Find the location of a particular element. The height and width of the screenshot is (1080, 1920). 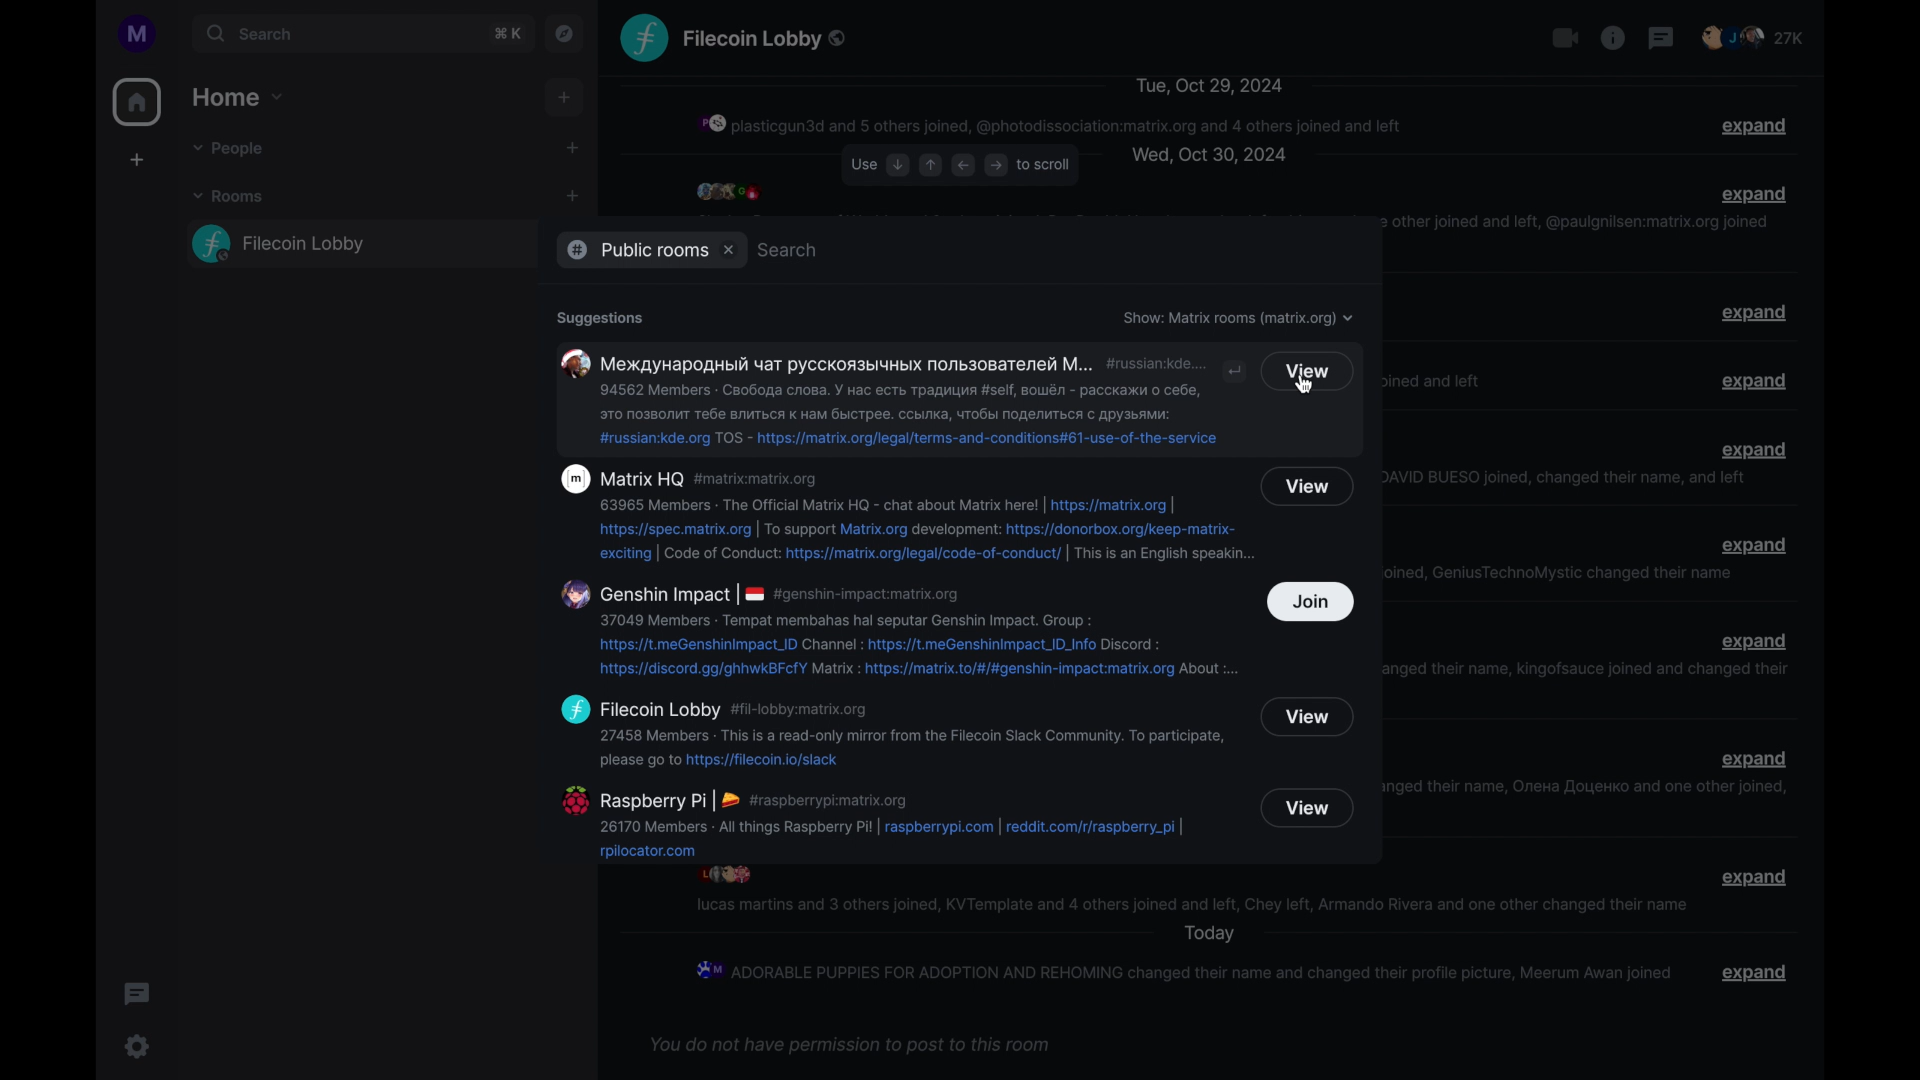

participants is located at coordinates (728, 191).